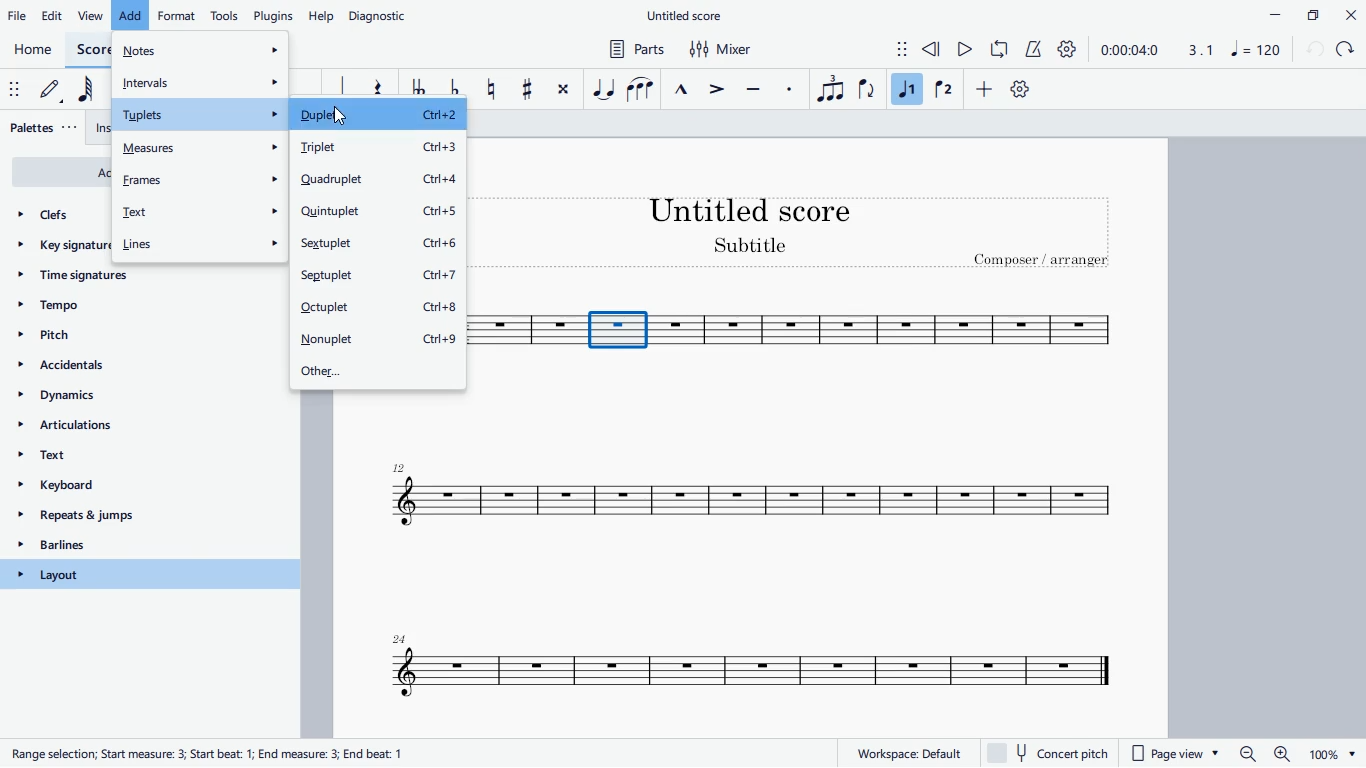 This screenshot has height=768, width=1366. Describe the element at coordinates (894, 331) in the screenshot. I see `score` at that location.